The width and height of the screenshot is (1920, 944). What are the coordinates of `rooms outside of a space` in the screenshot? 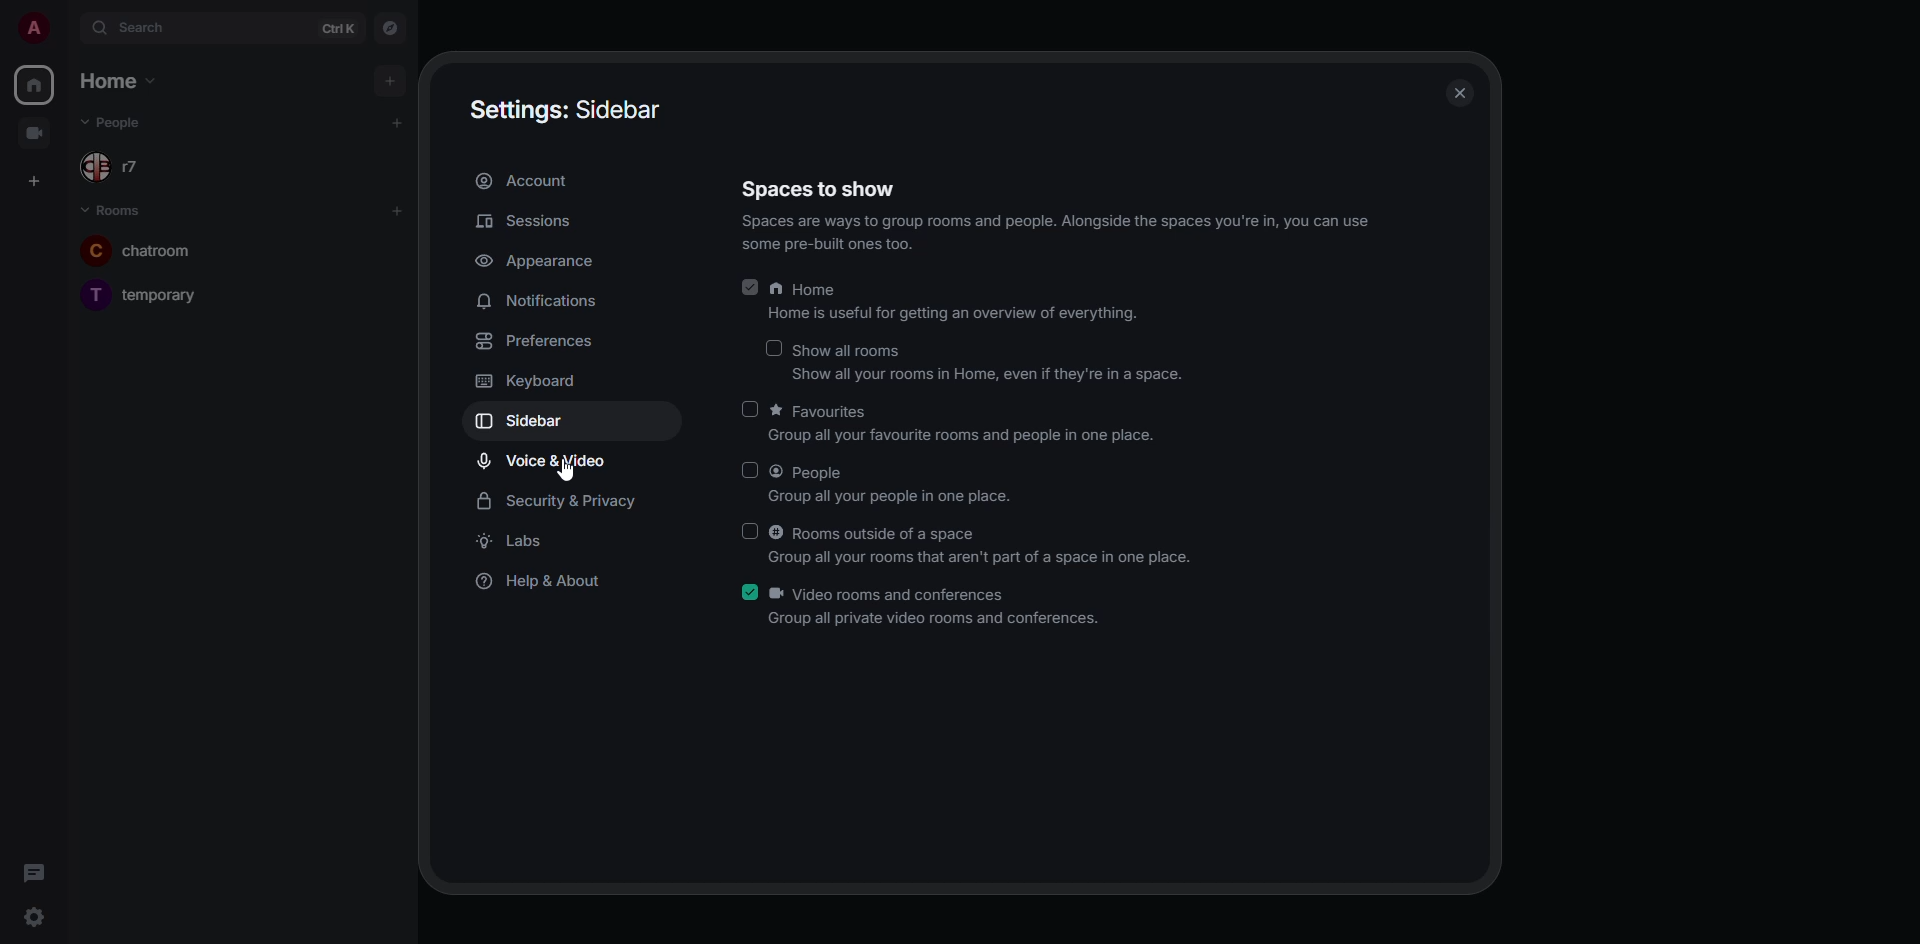 It's located at (981, 547).